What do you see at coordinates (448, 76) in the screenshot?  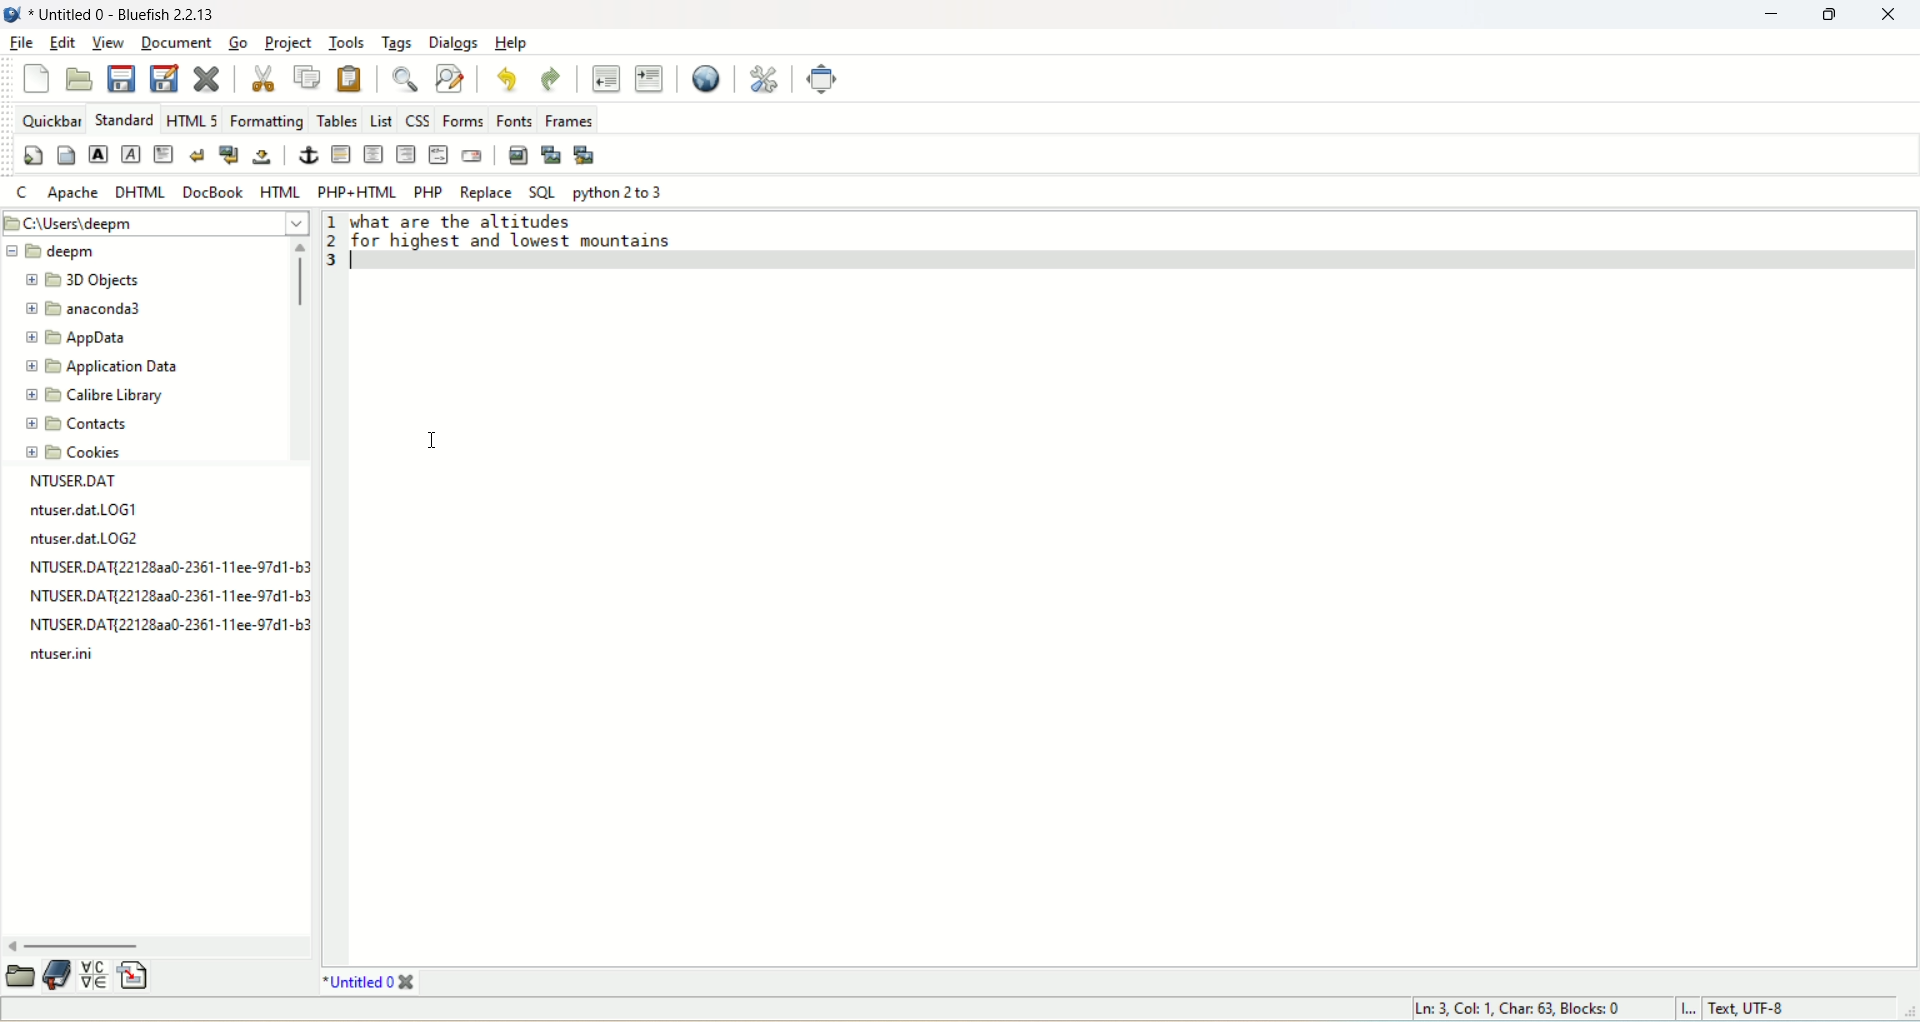 I see `advanced find and replace` at bounding box center [448, 76].